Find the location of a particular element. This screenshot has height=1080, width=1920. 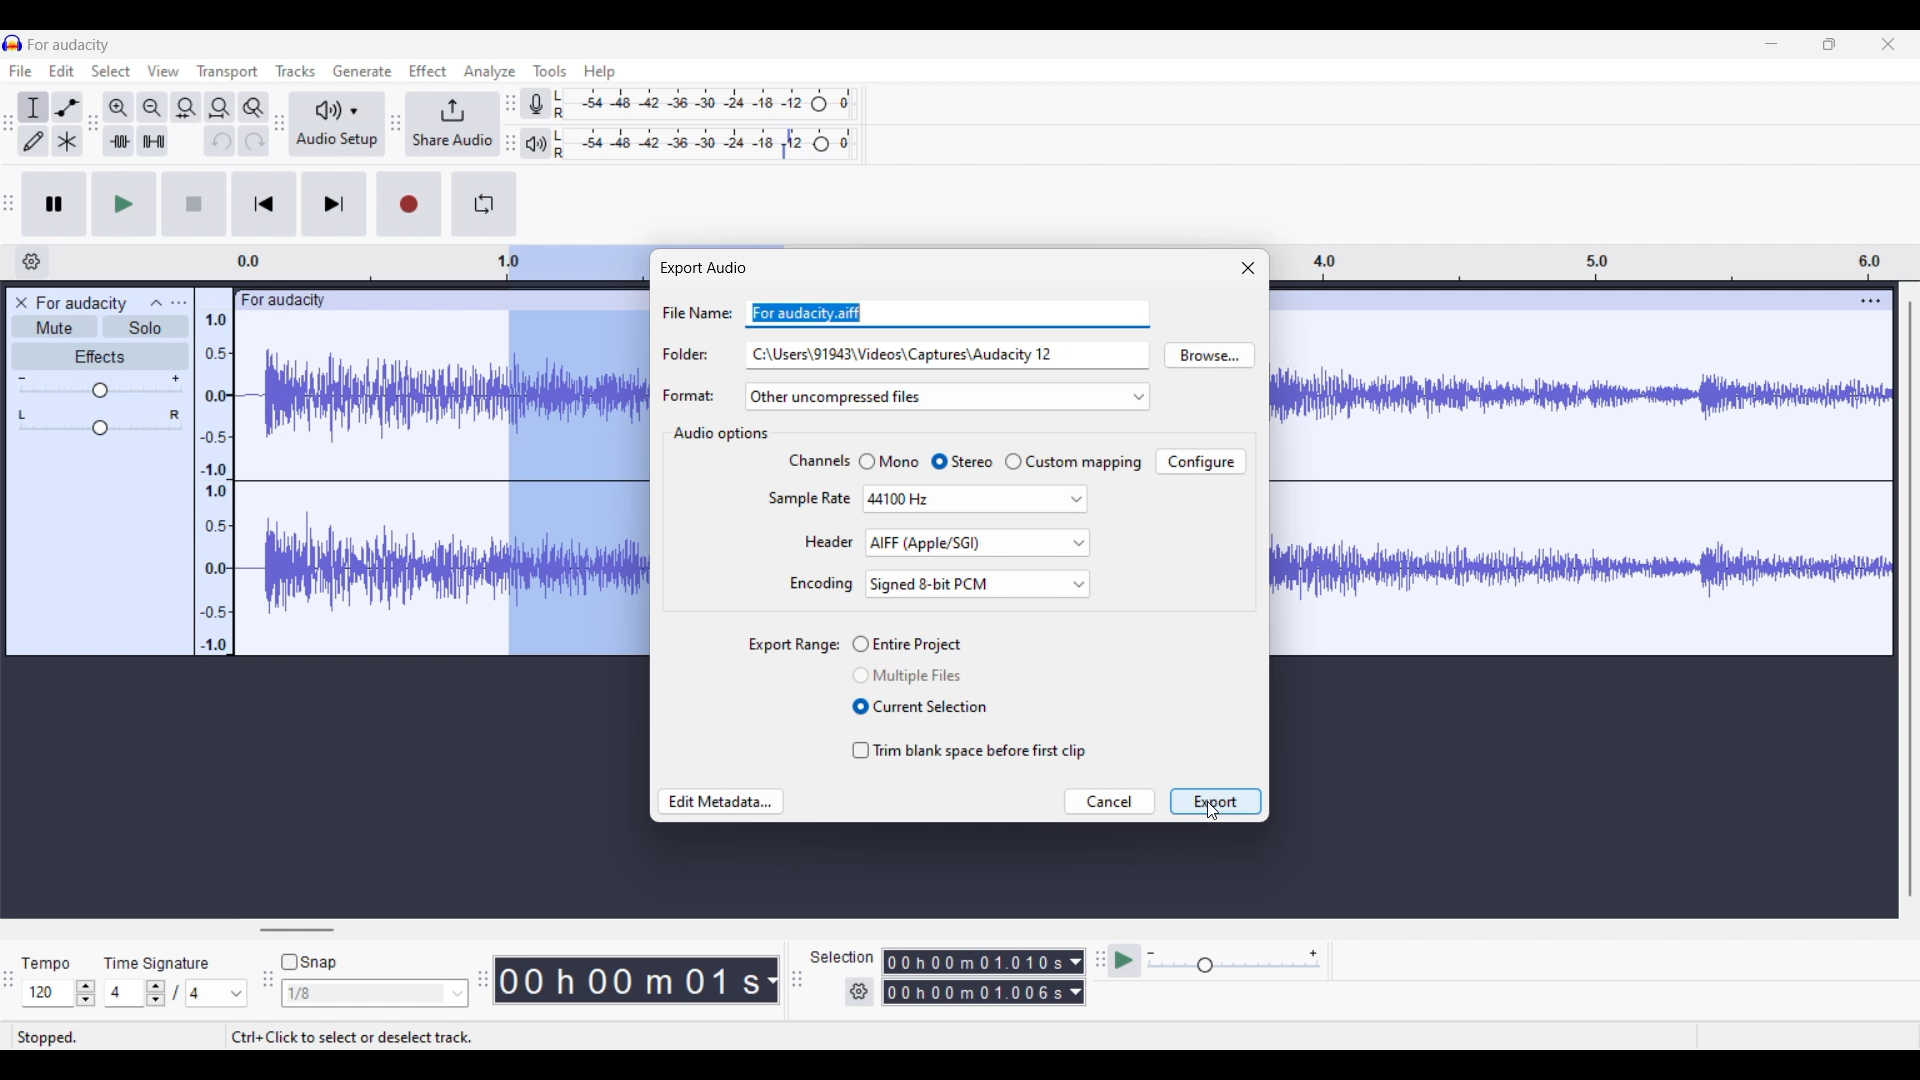

time signature is located at coordinates (157, 963).